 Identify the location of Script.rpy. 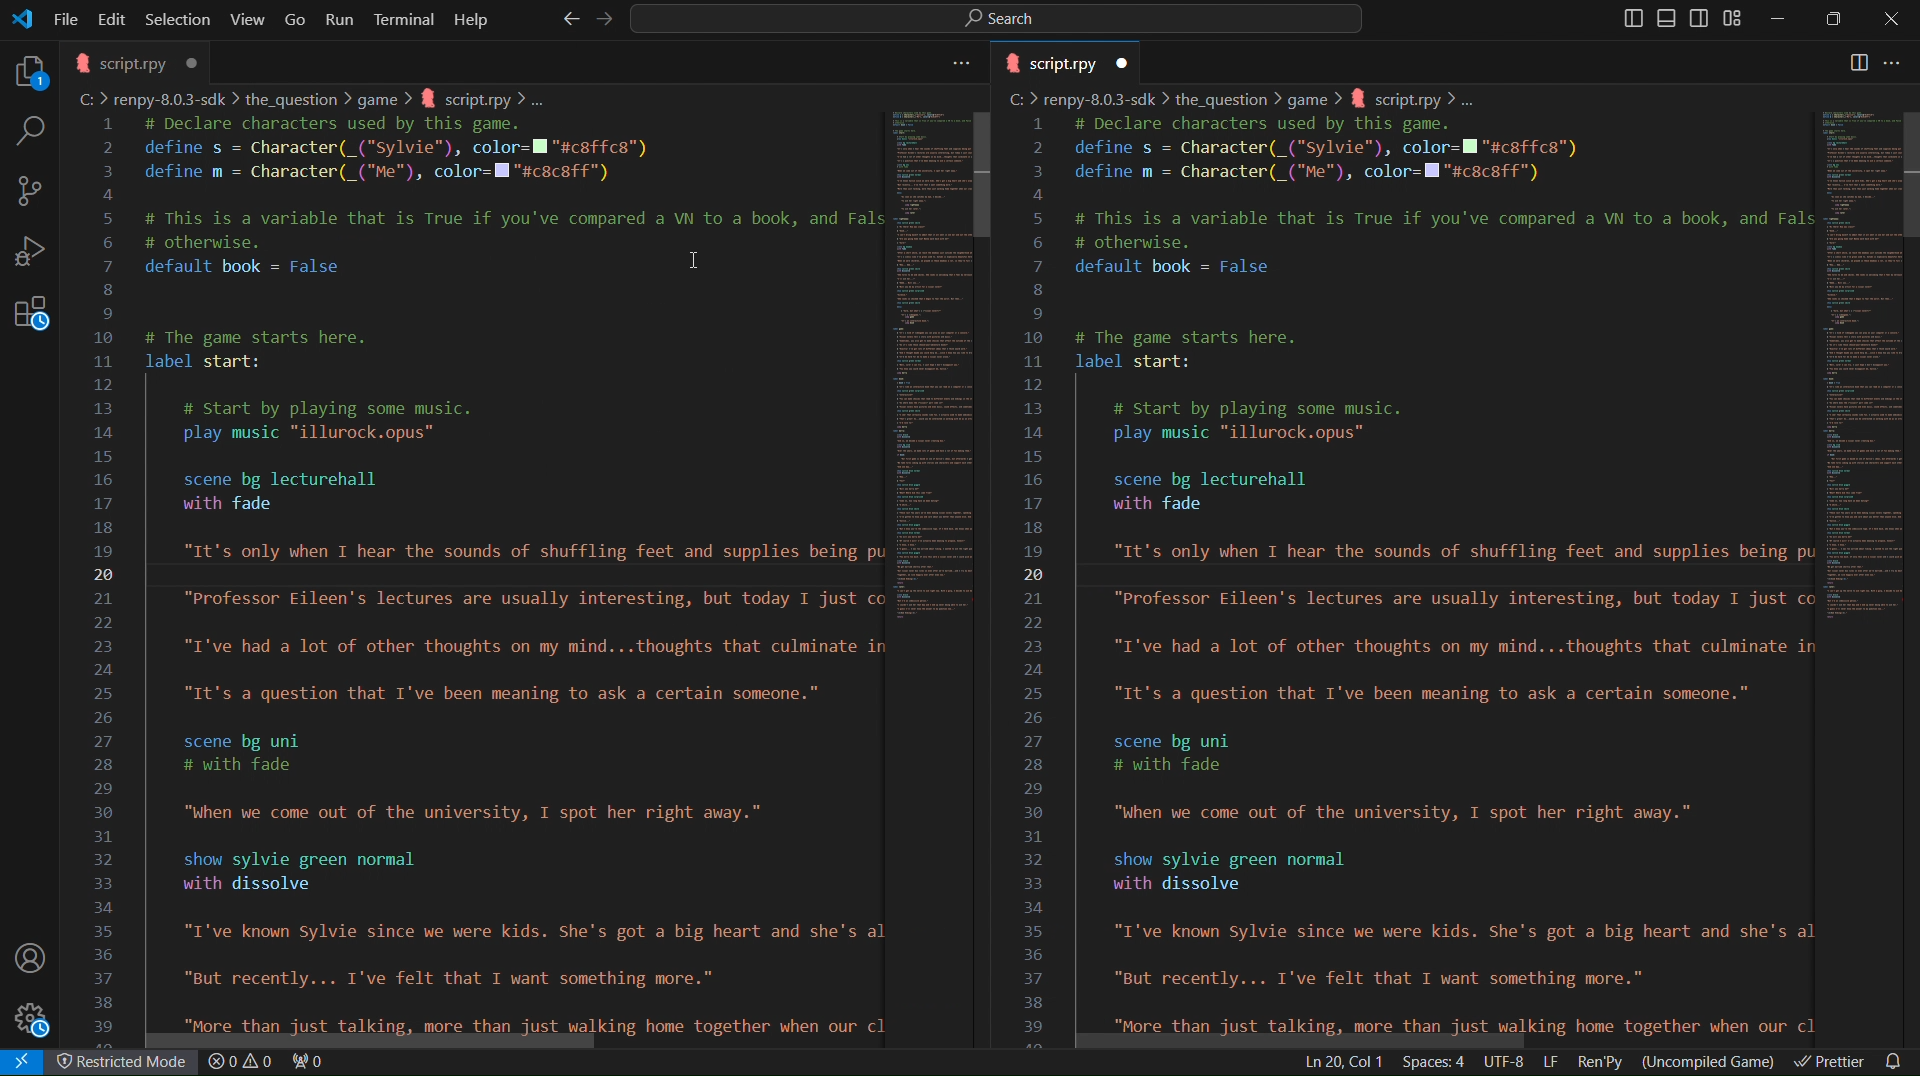
(137, 61).